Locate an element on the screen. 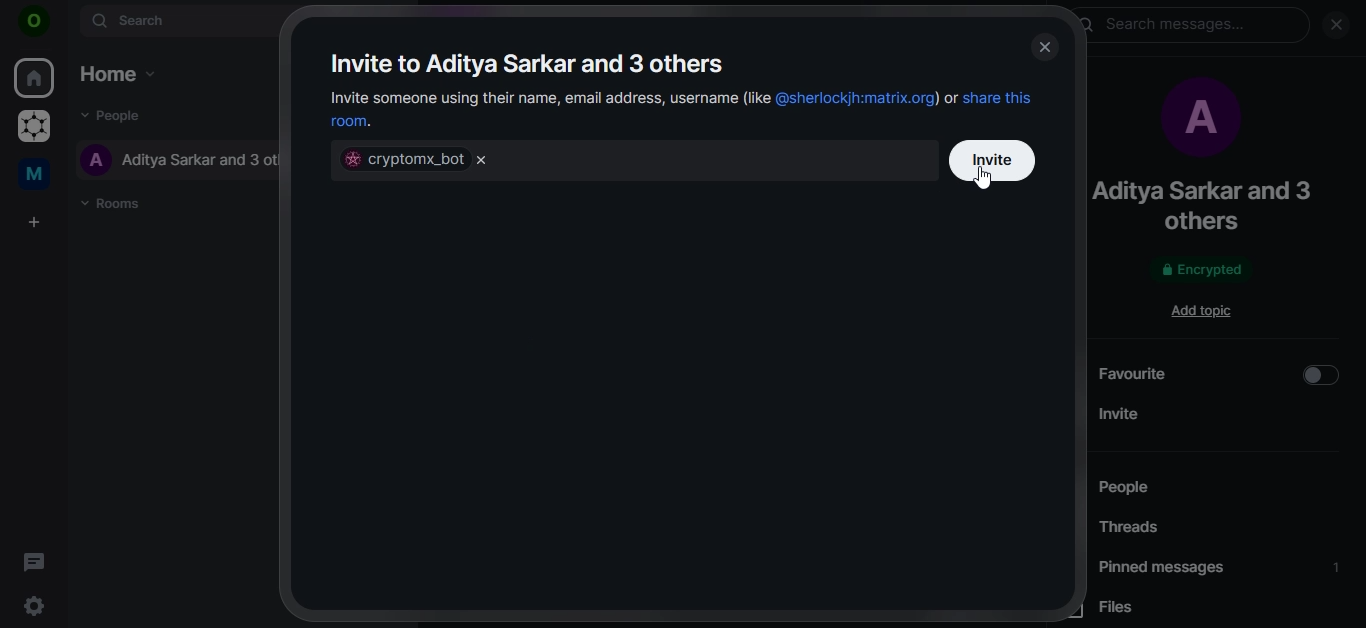  invite to aditya sarkar and 3 others is located at coordinates (530, 64).